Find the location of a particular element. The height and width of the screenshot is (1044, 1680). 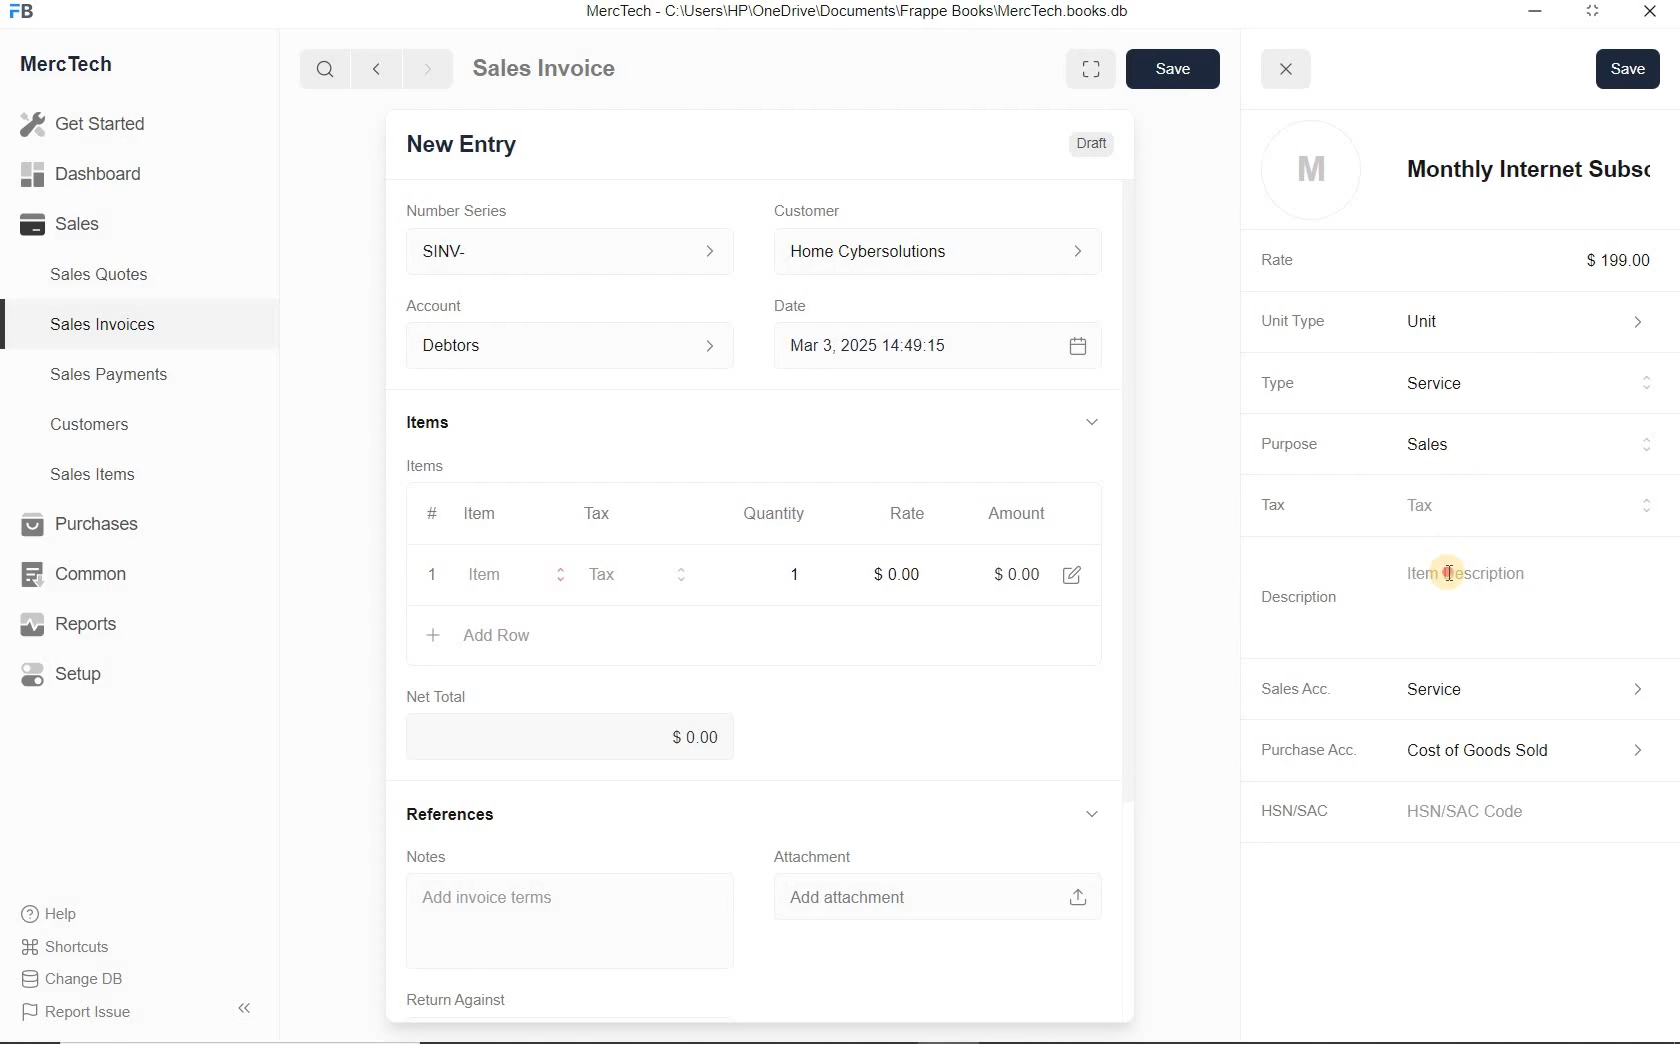

cursor is located at coordinates (1452, 571).